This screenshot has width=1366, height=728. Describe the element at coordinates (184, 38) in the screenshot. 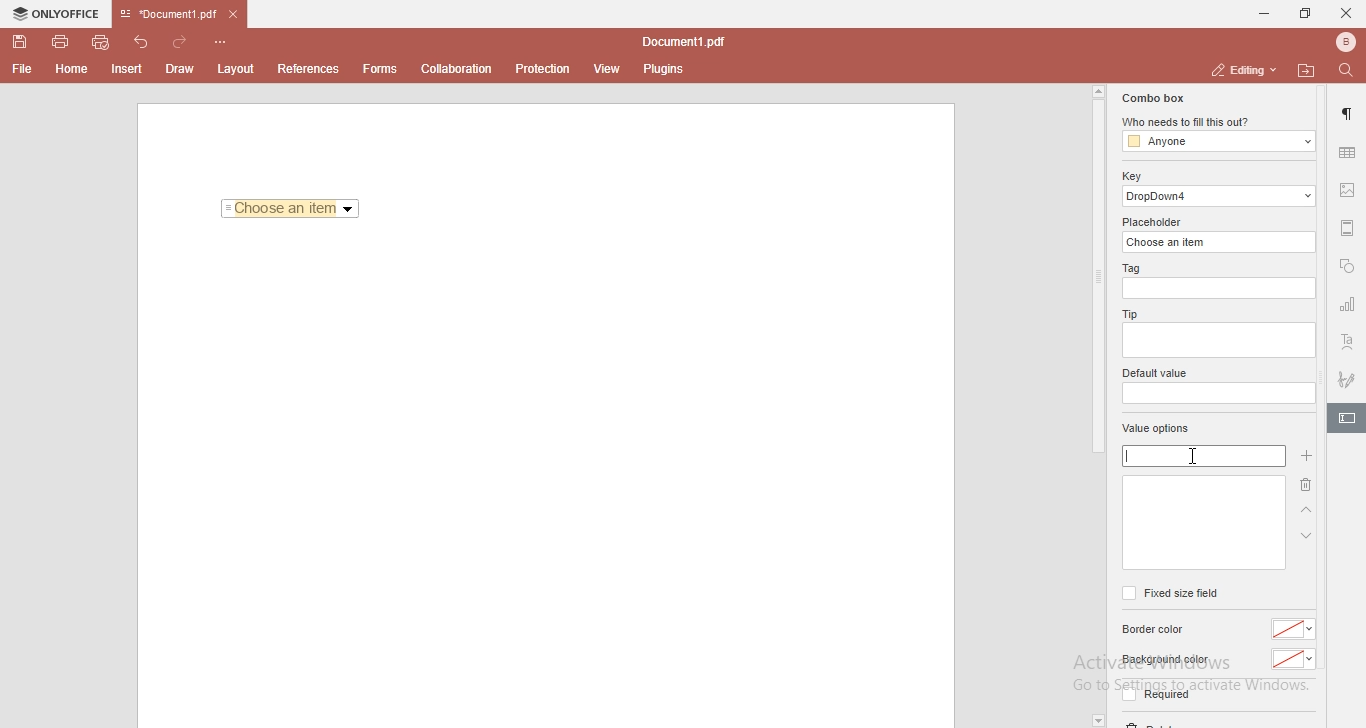

I see `redo` at that location.